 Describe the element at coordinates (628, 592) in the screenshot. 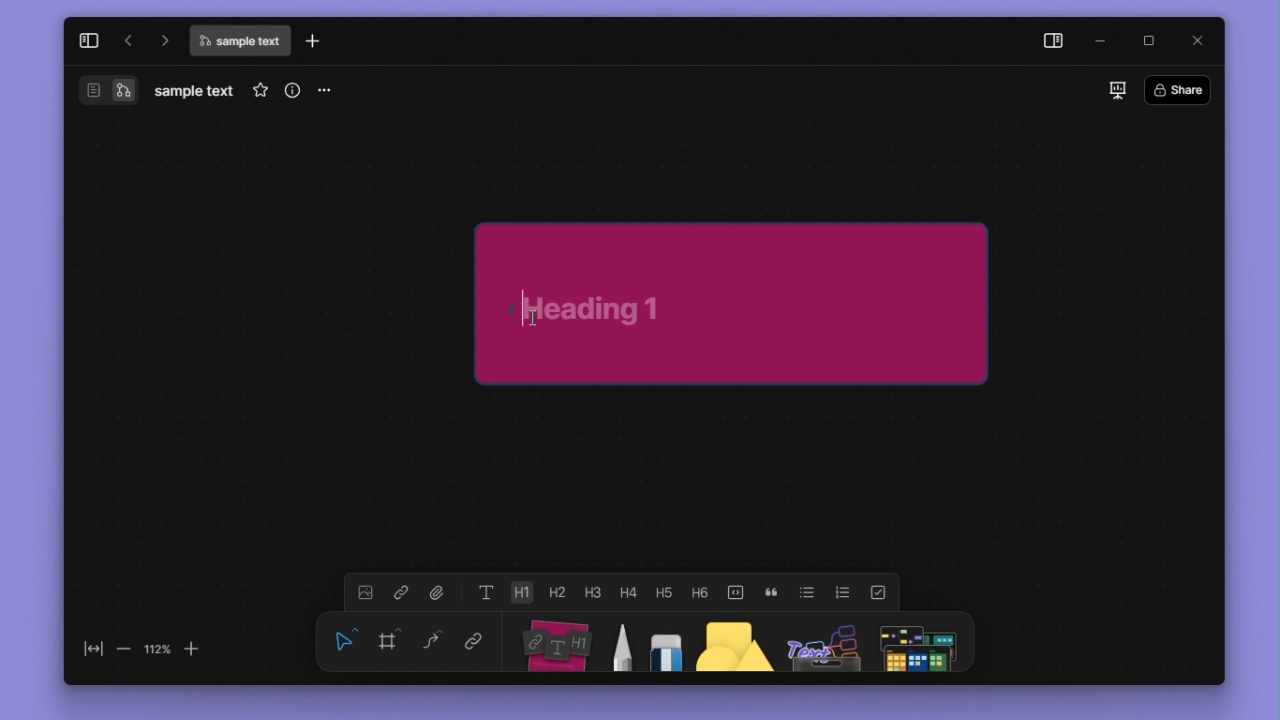

I see `Heading 4` at that location.